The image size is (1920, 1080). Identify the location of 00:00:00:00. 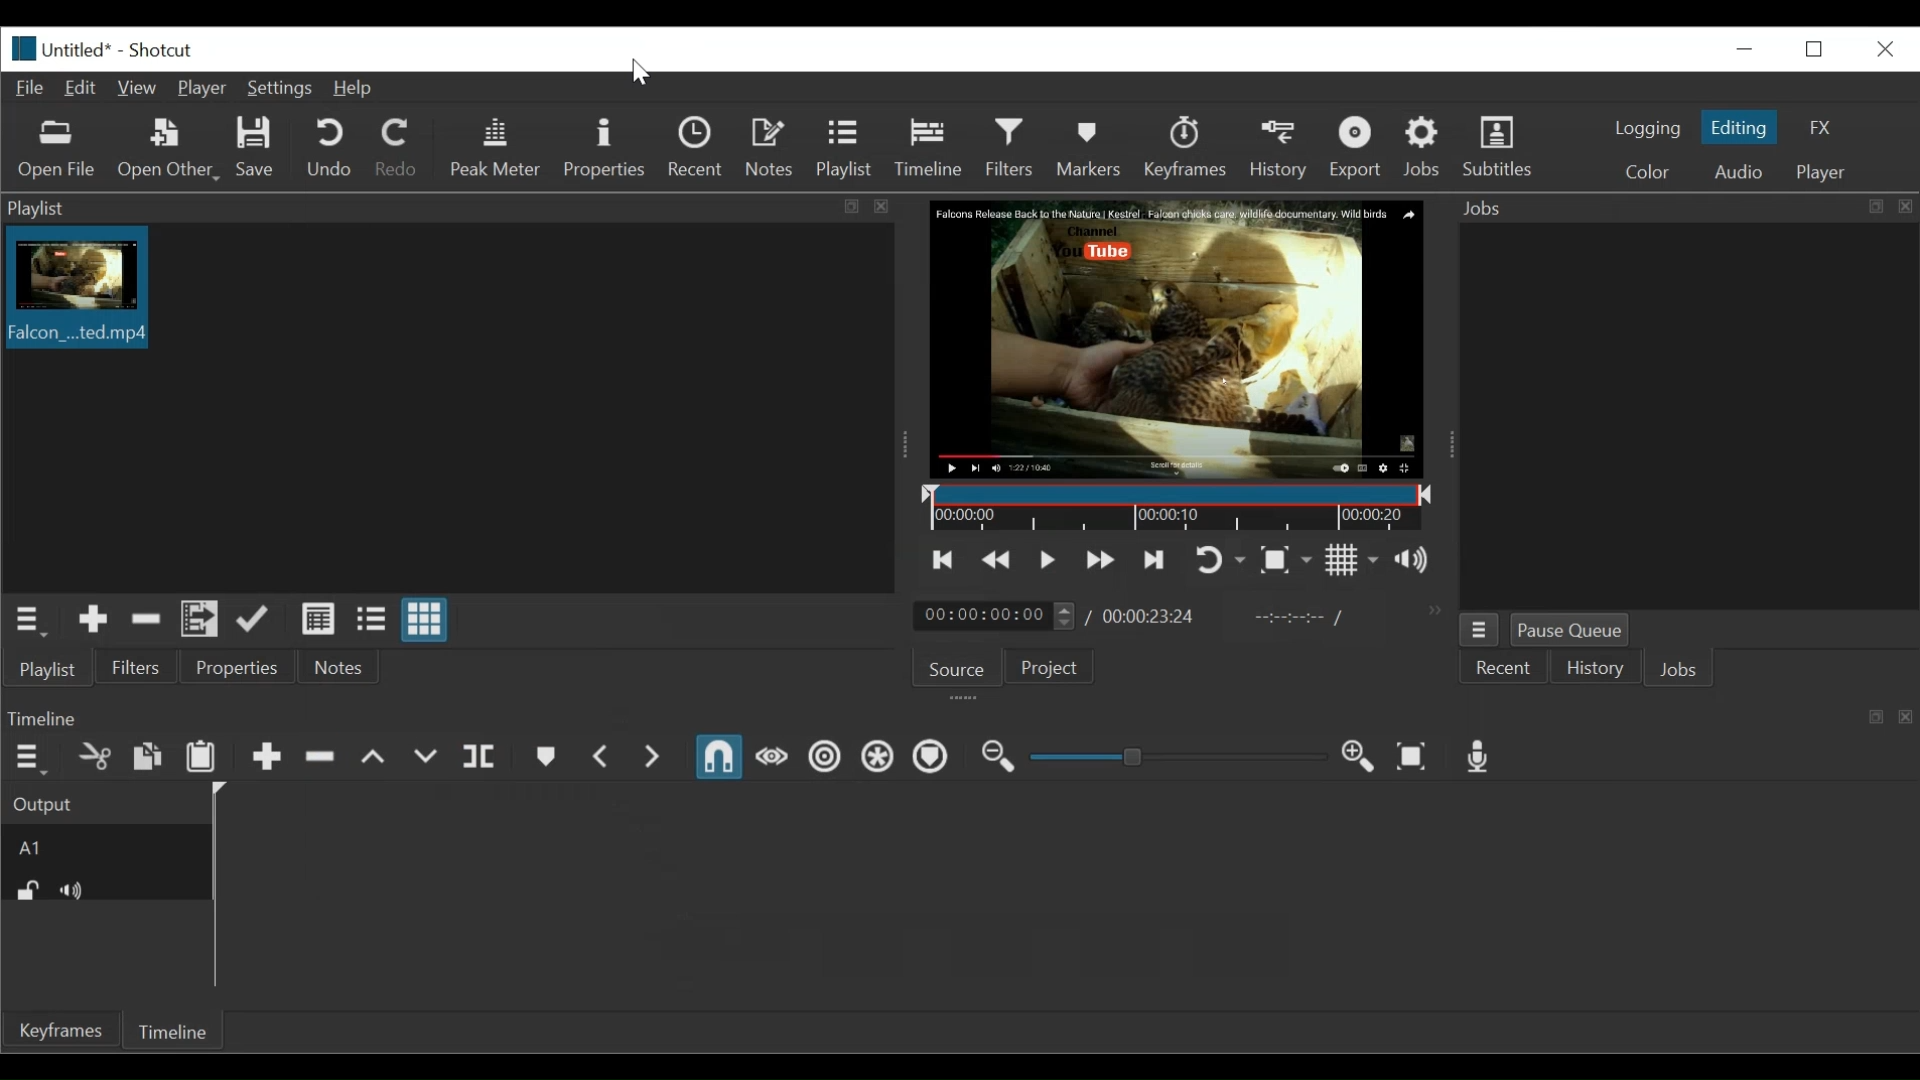
(994, 615).